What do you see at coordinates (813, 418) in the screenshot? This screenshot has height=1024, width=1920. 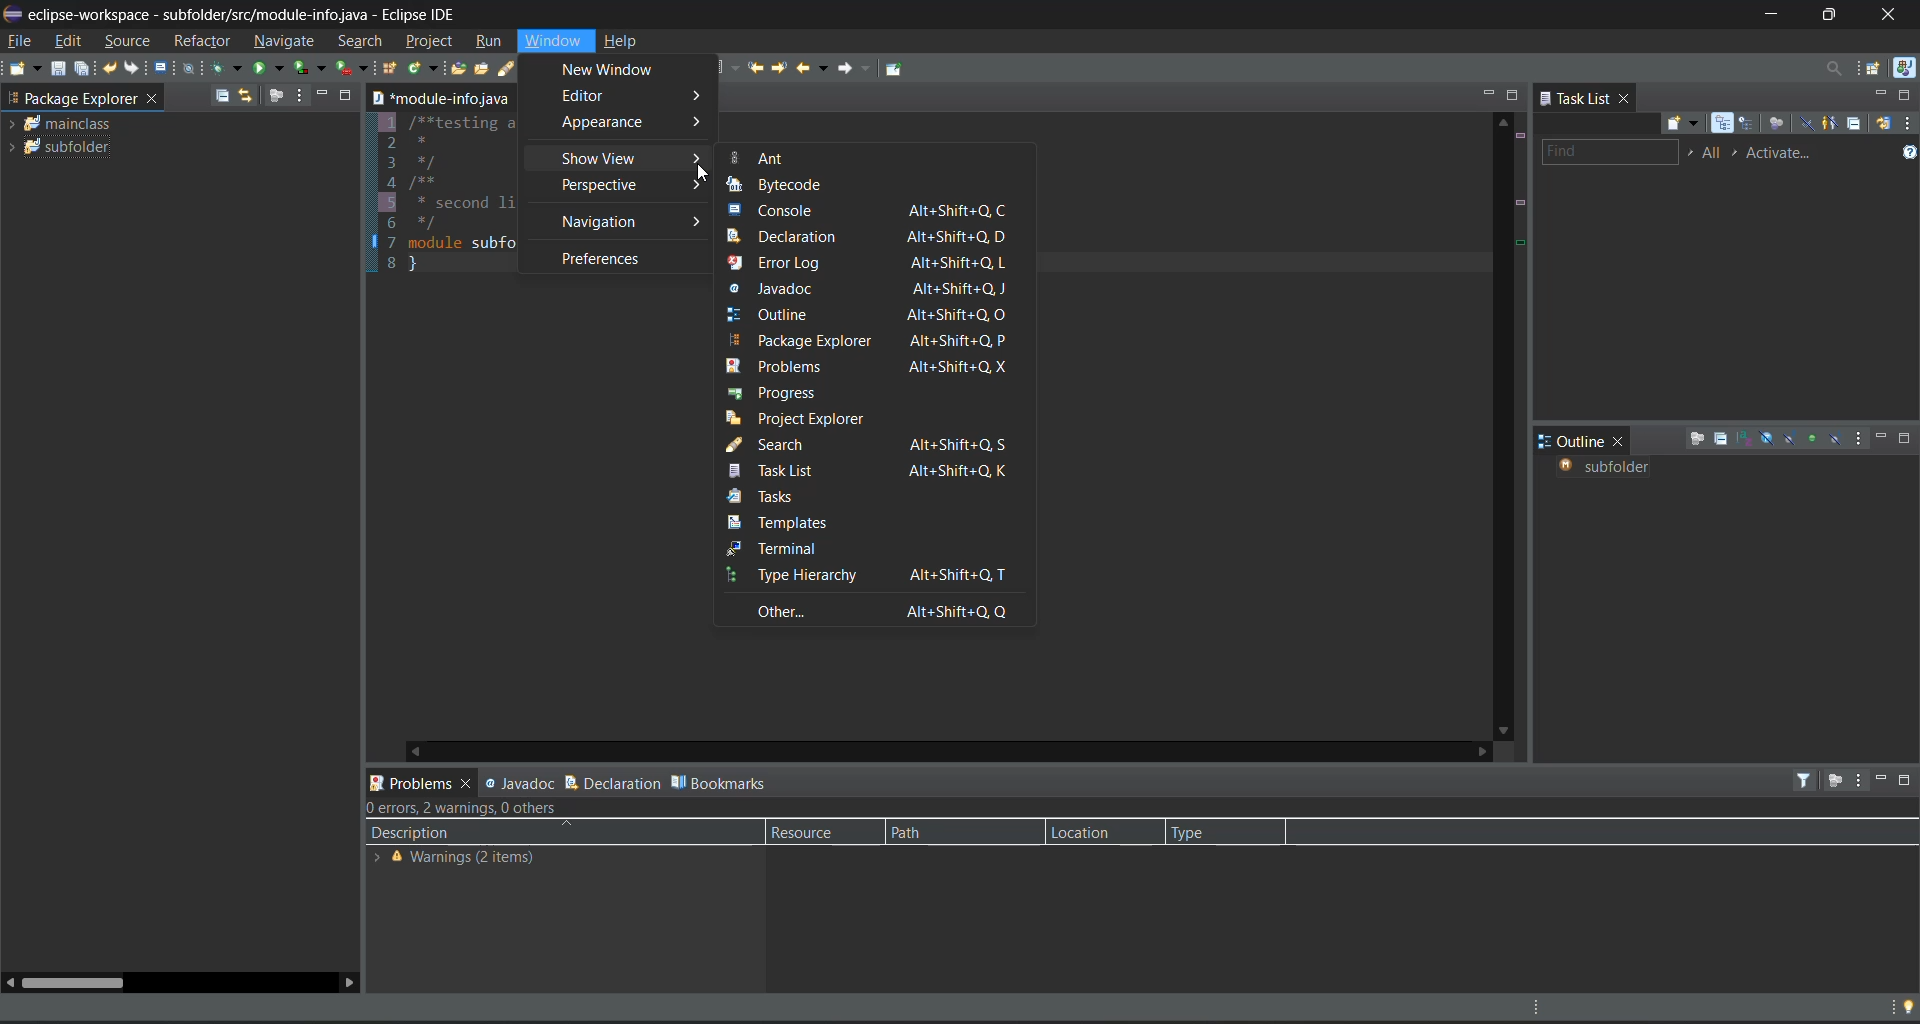 I see `project explorer` at bounding box center [813, 418].